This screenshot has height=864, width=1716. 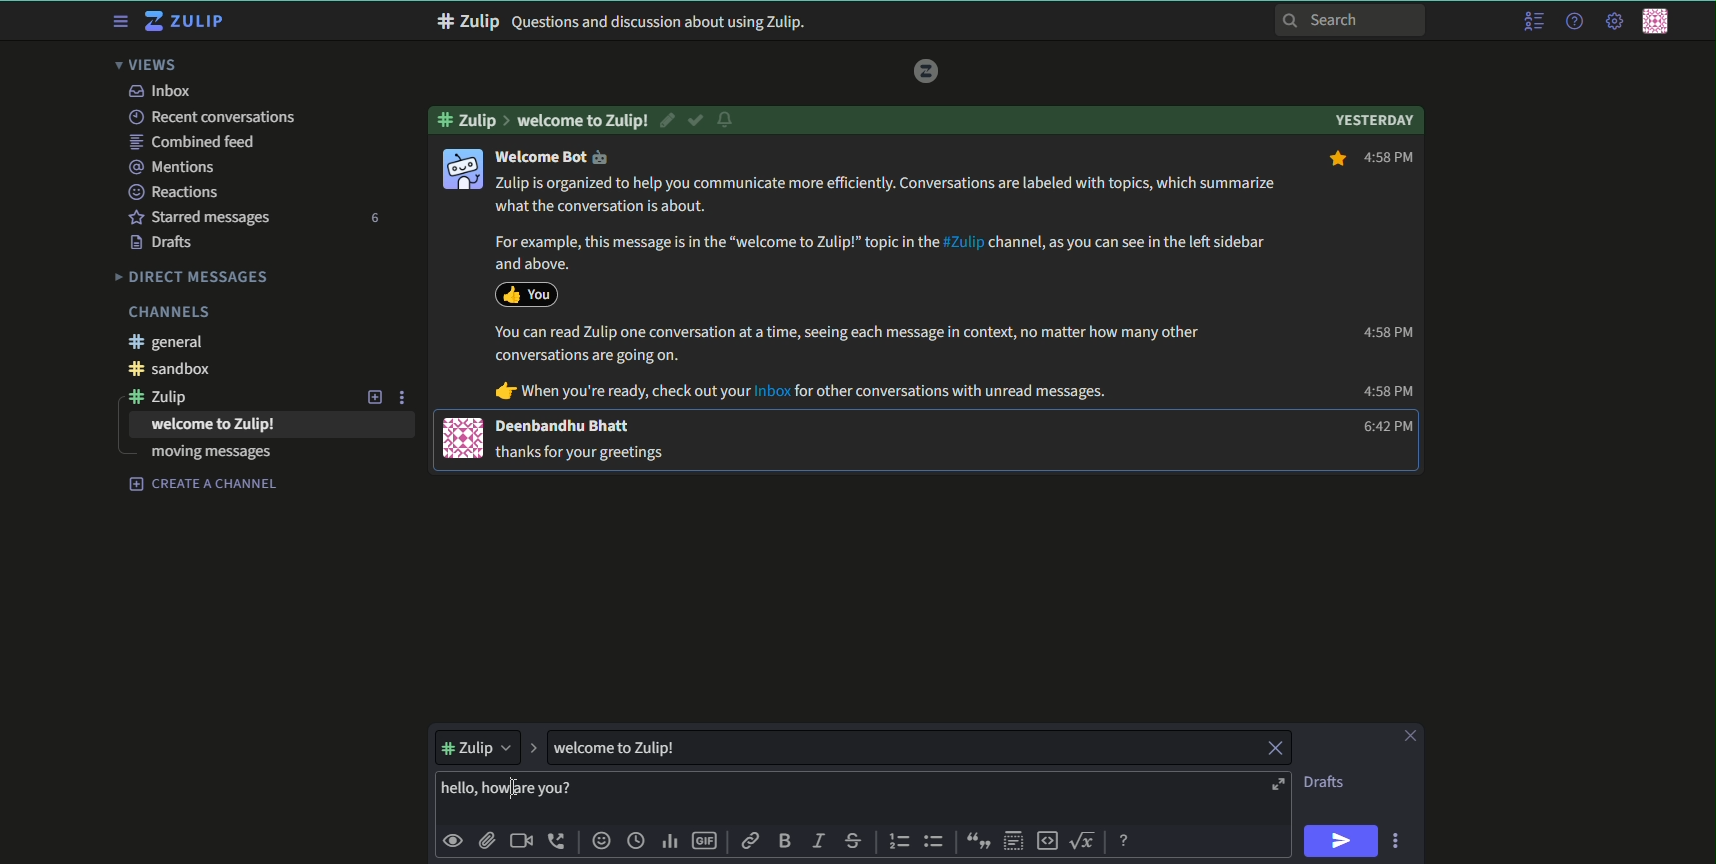 I want to click on icon, so click(x=461, y=168).